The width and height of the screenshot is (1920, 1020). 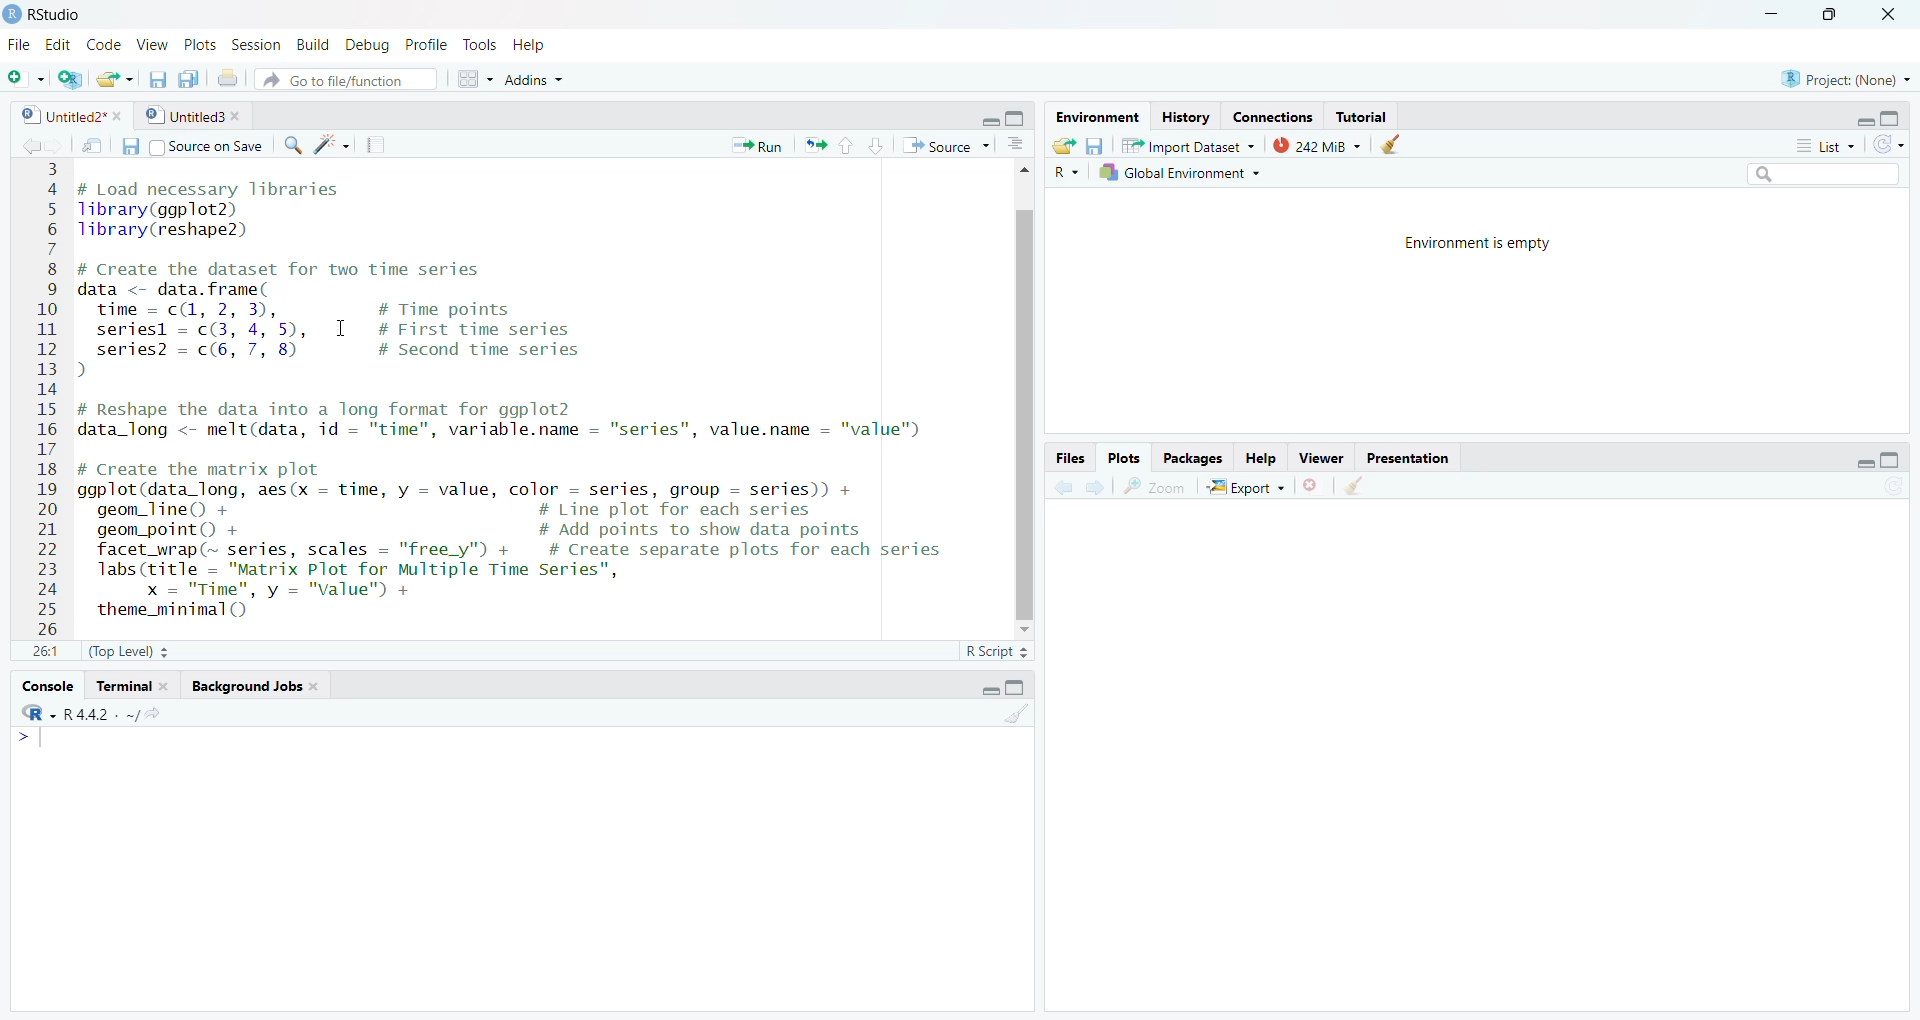 I want to click on Maximize, so click(x=1018, y=688).